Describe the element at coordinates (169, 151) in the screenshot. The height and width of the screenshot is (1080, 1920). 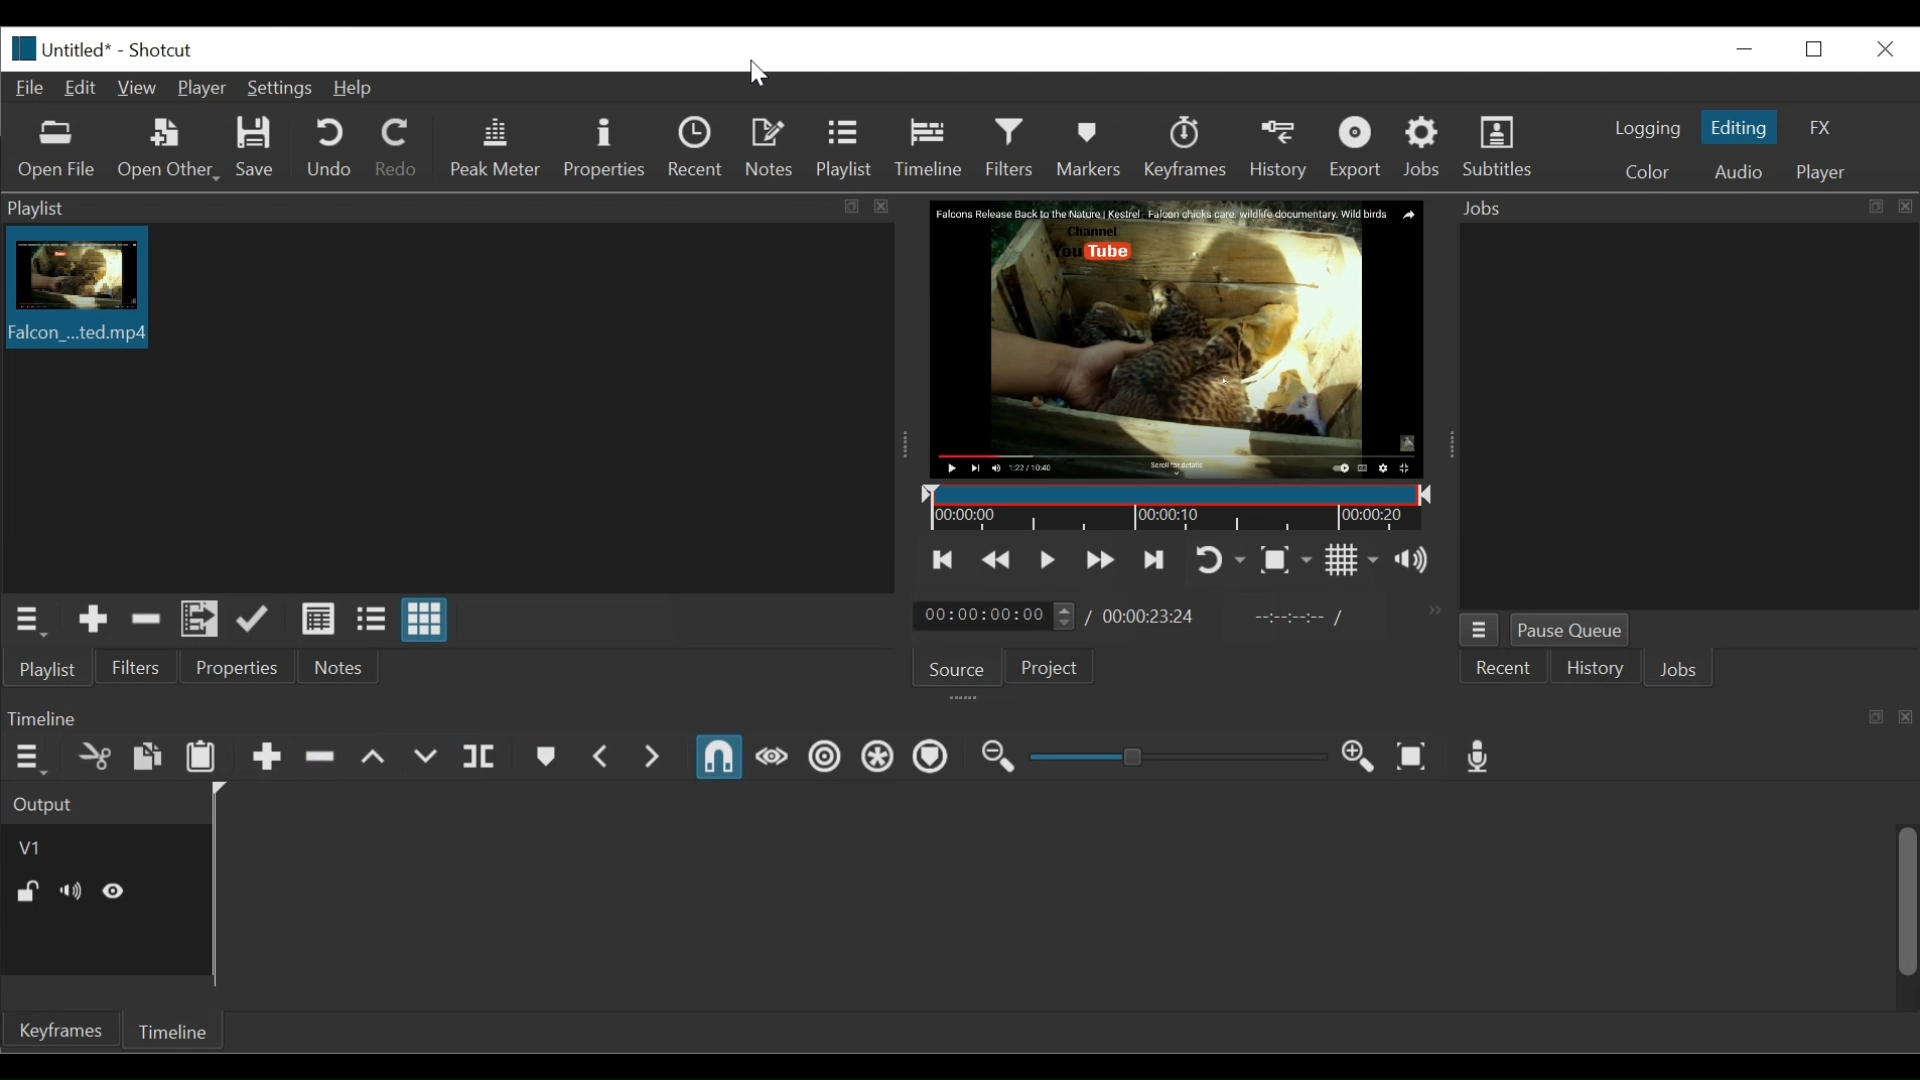
I see `Open Other` at that location.